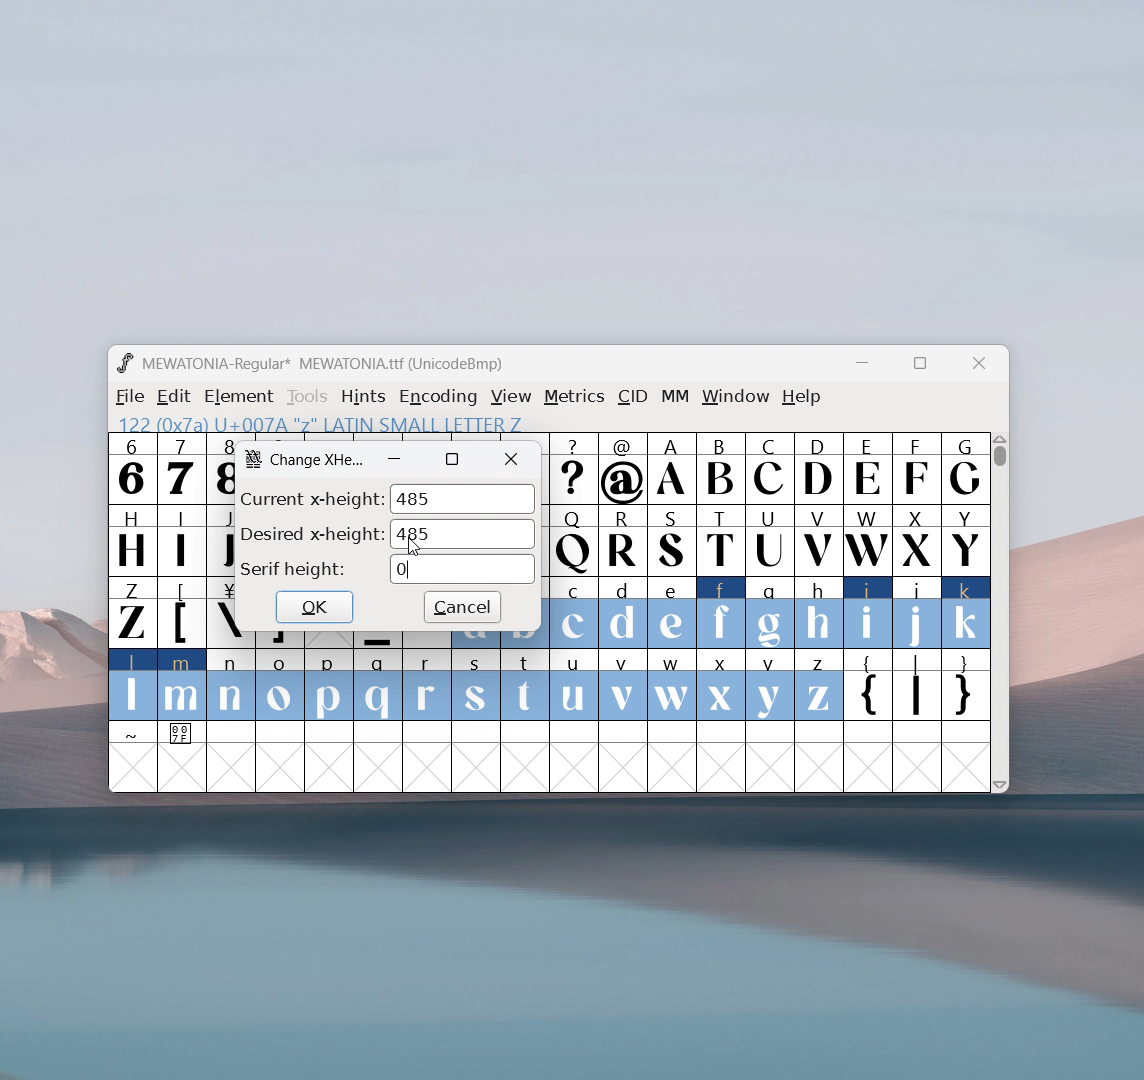 The height and width of the screenshot is (1080, 1144). Describe the element at coordinates (917, 539) in the screenshot. I see `X` at that location.